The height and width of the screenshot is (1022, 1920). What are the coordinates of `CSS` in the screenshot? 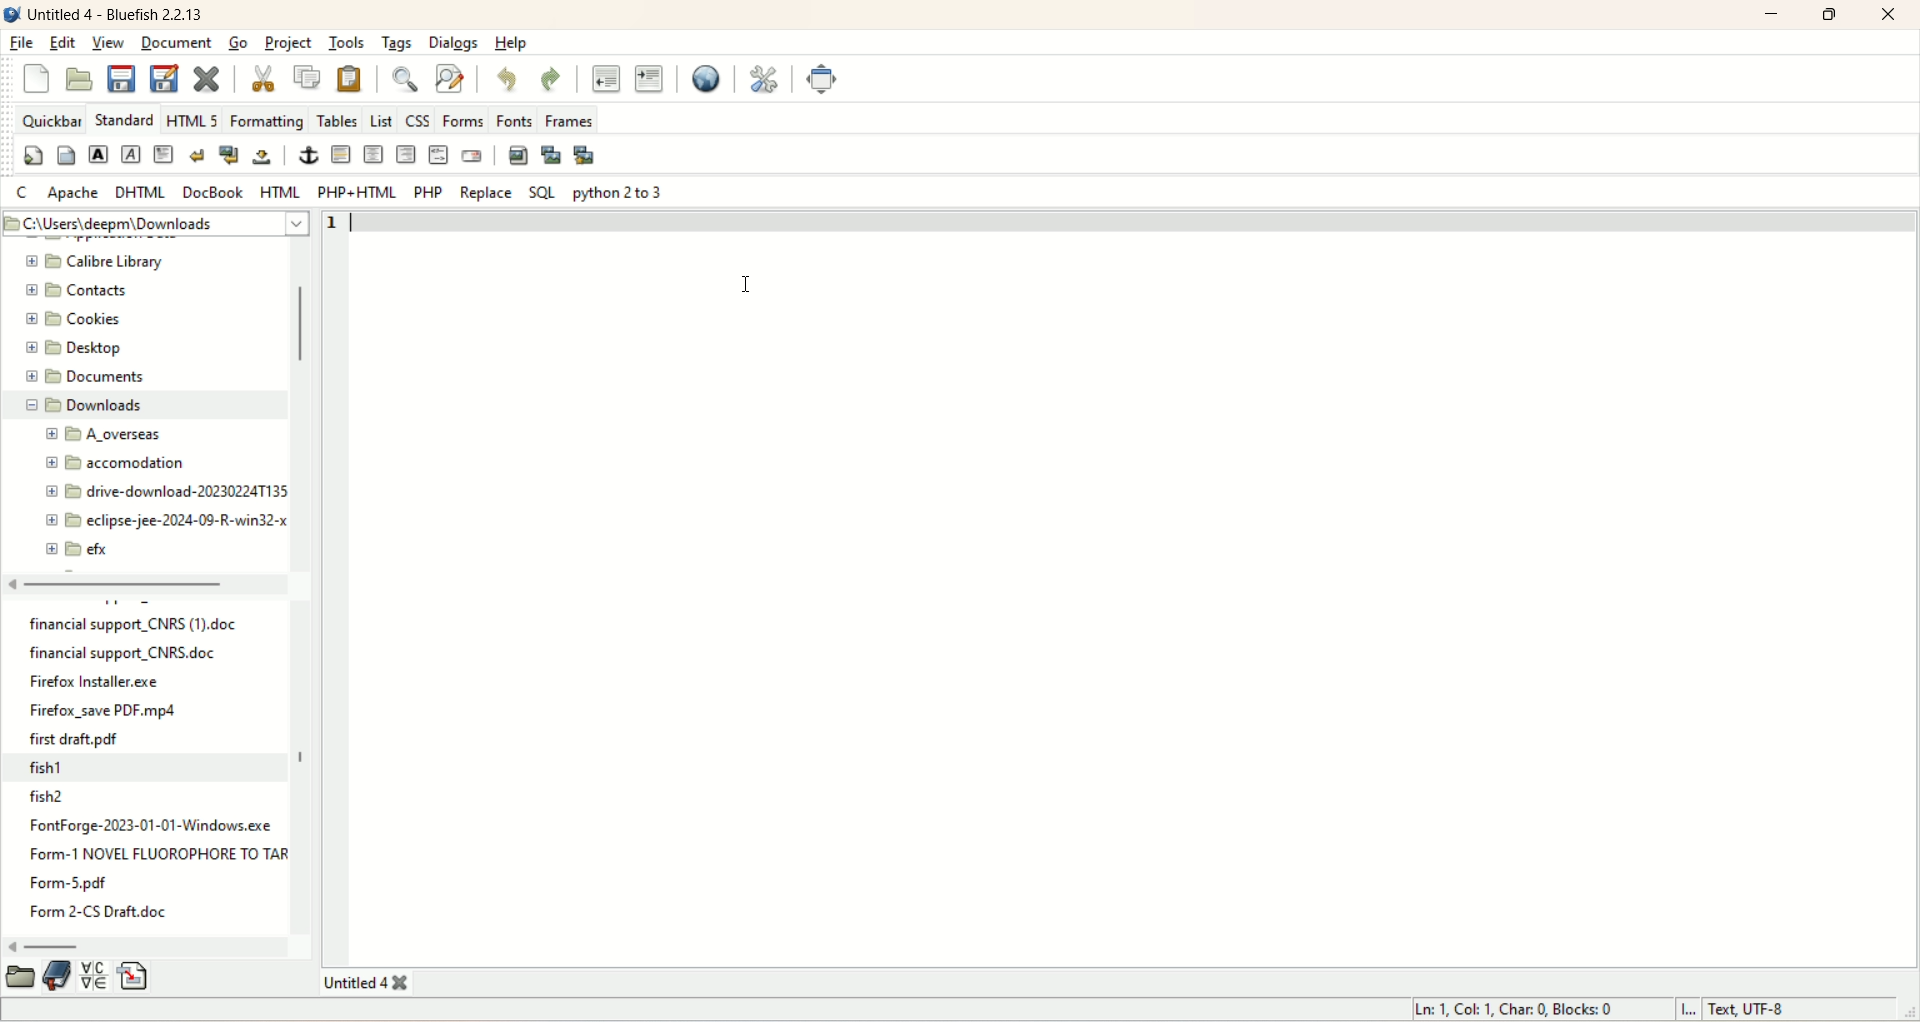 It's located at (418, 119).